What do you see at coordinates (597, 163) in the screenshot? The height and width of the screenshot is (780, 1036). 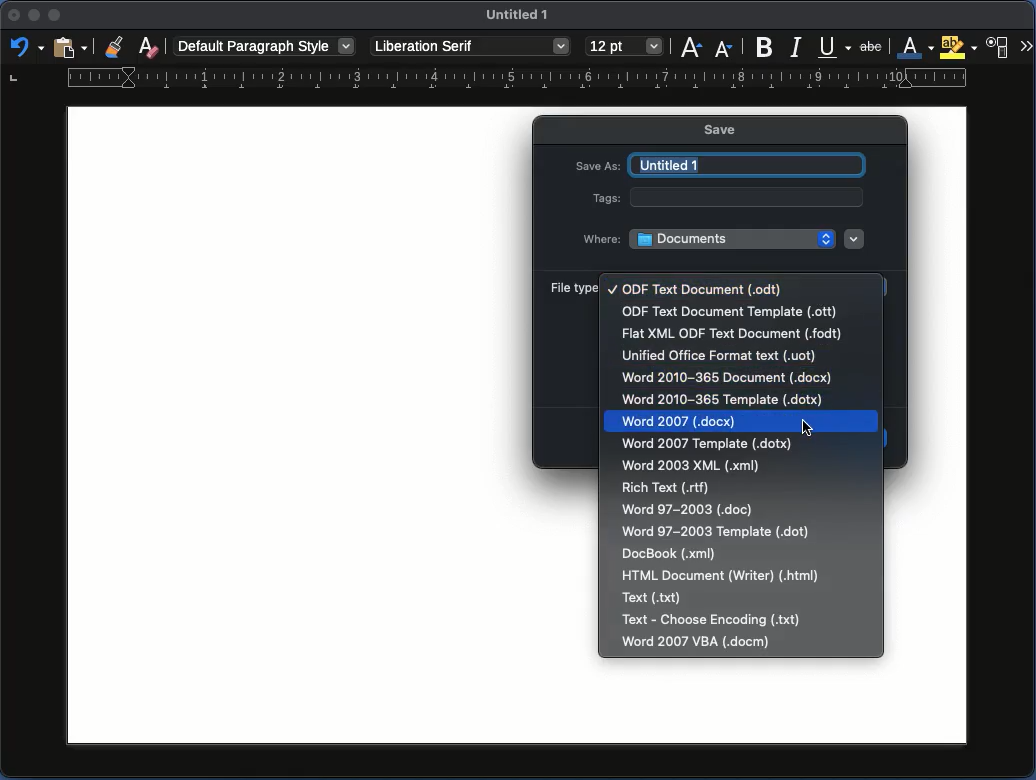 I see `Save as` at bounding box center [597, 163].